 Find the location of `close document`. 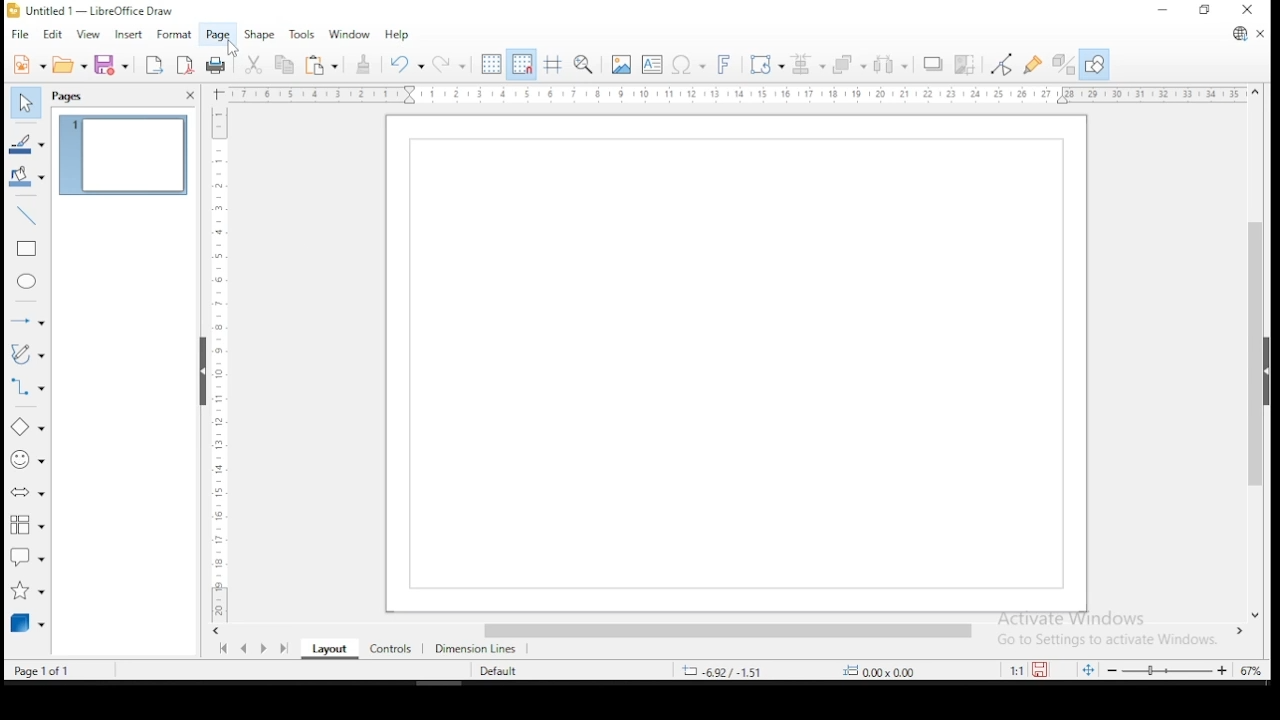

close document is located at coordinates (1260, 34).